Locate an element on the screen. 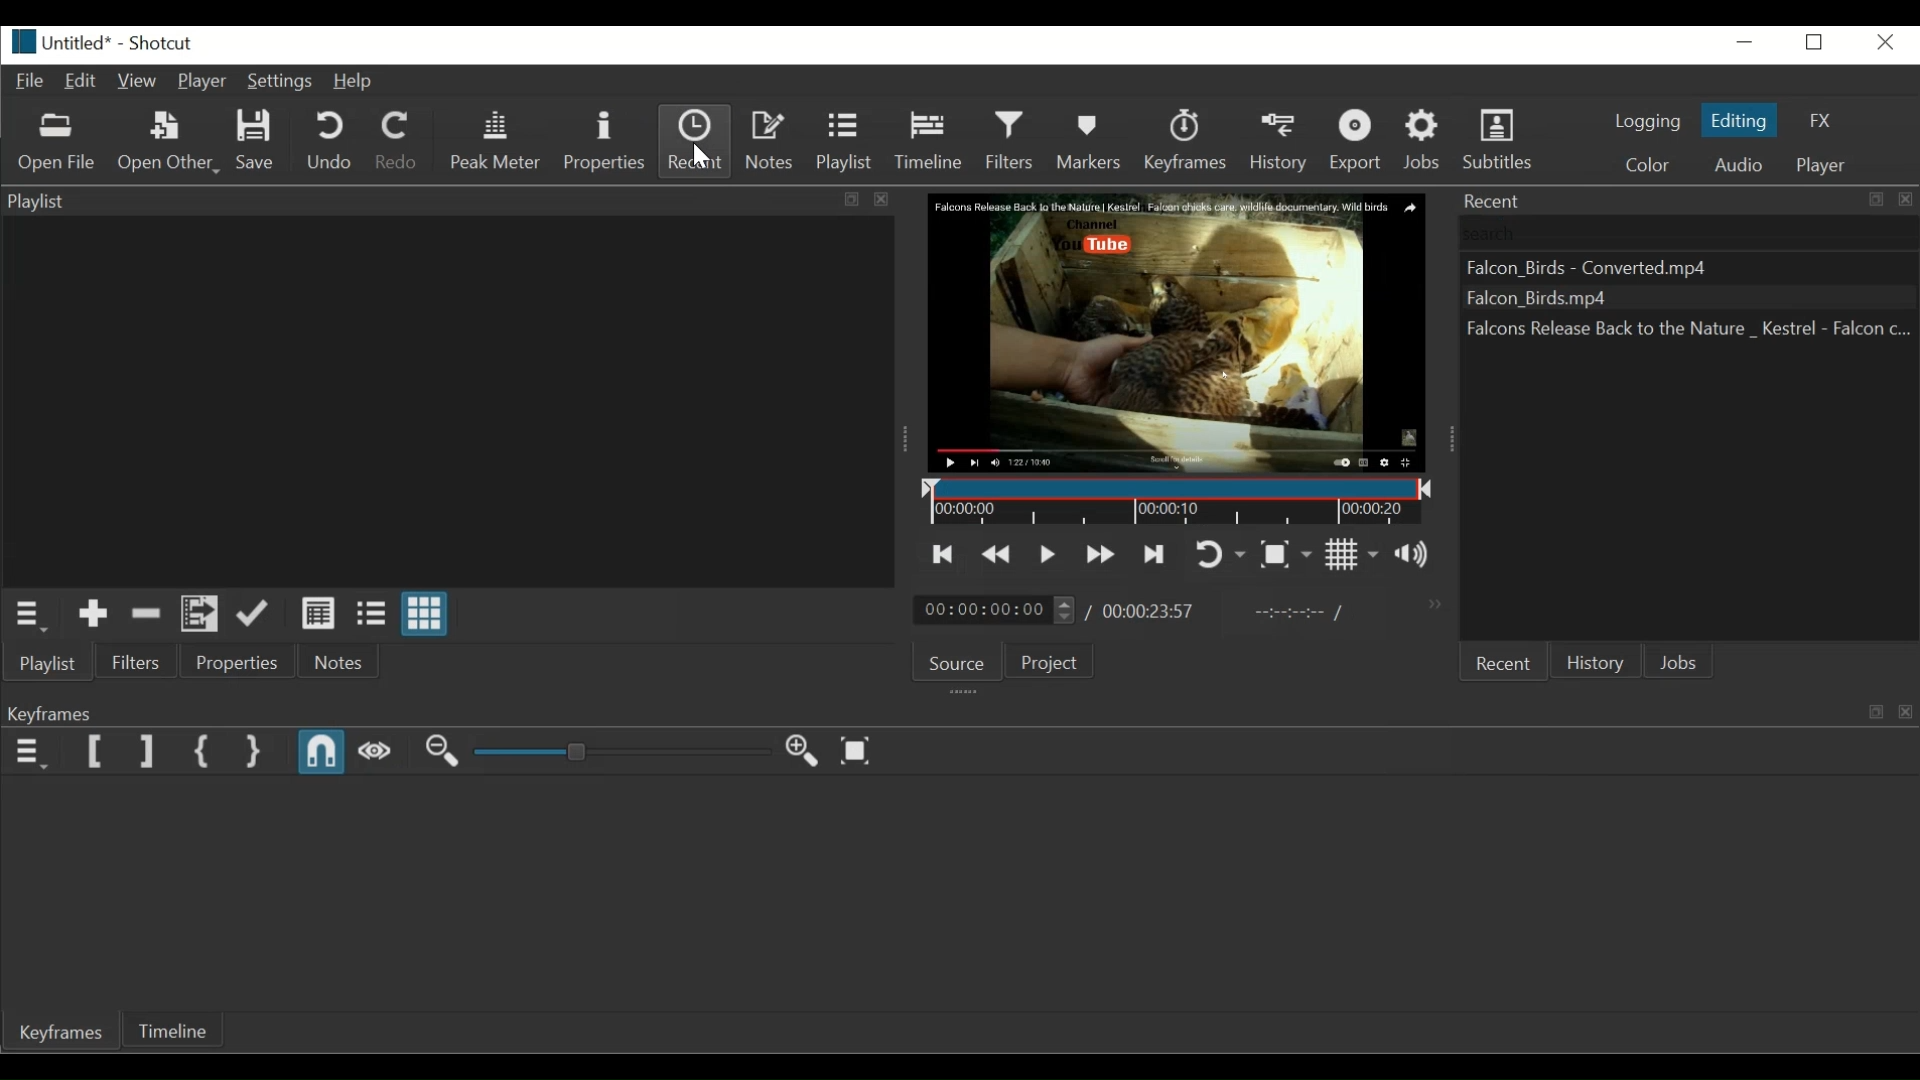  Set First Simple keyframe is located at coordinates (201, 751).